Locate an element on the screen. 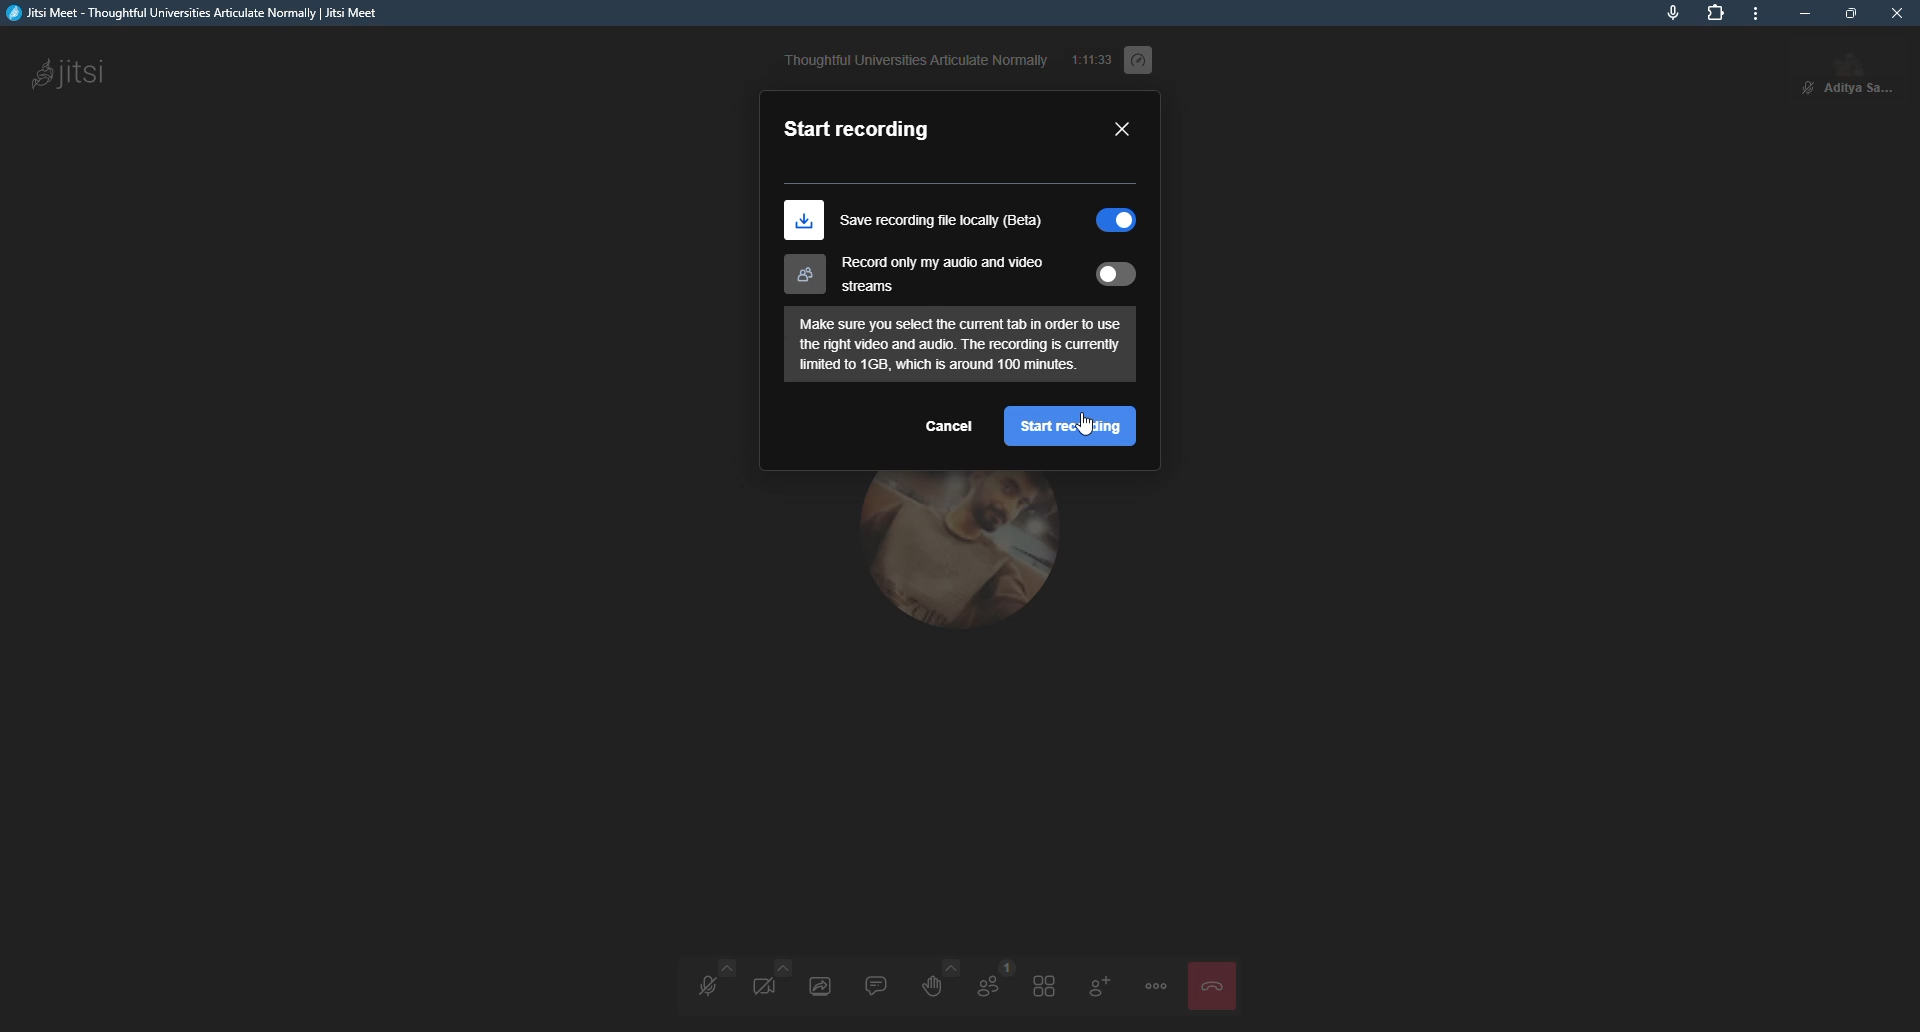 The width and height of the screenshot is (1920, 1032). unmute mic is located at coordinates (704, 992).